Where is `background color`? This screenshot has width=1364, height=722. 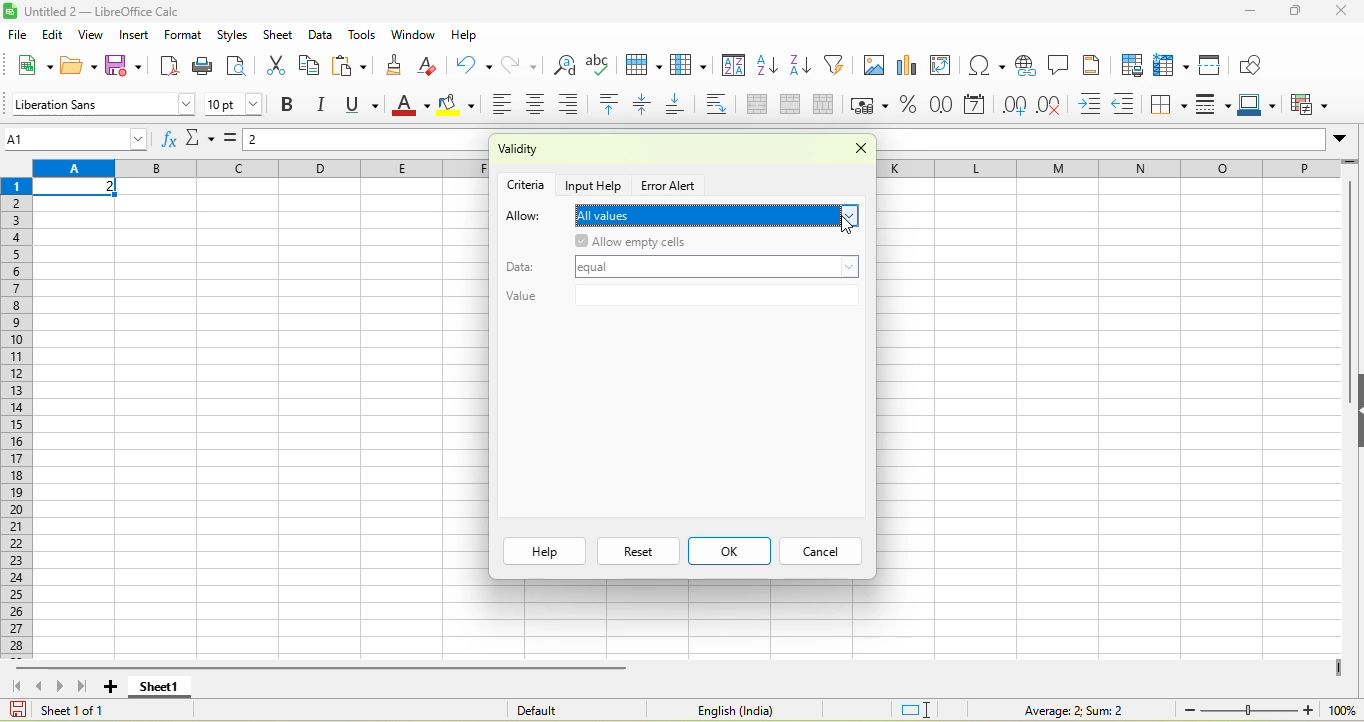 background color is located at coordinates (457, 106).